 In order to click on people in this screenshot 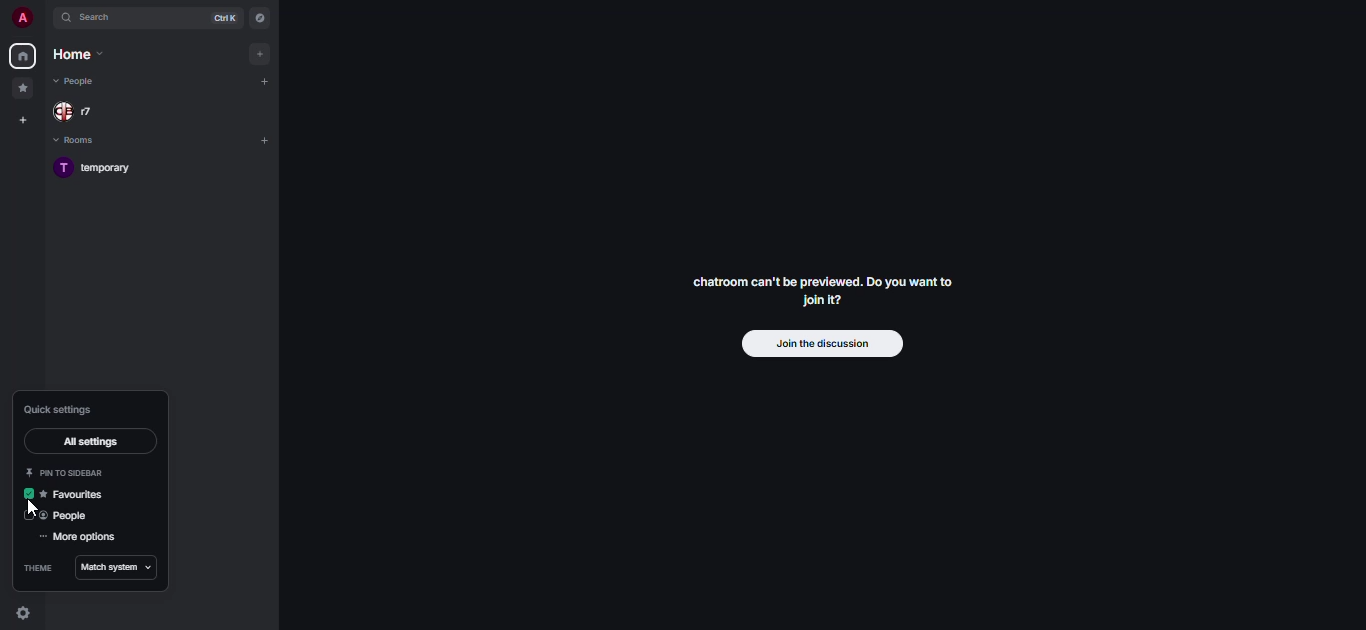, I will do `click(80, 112)`.